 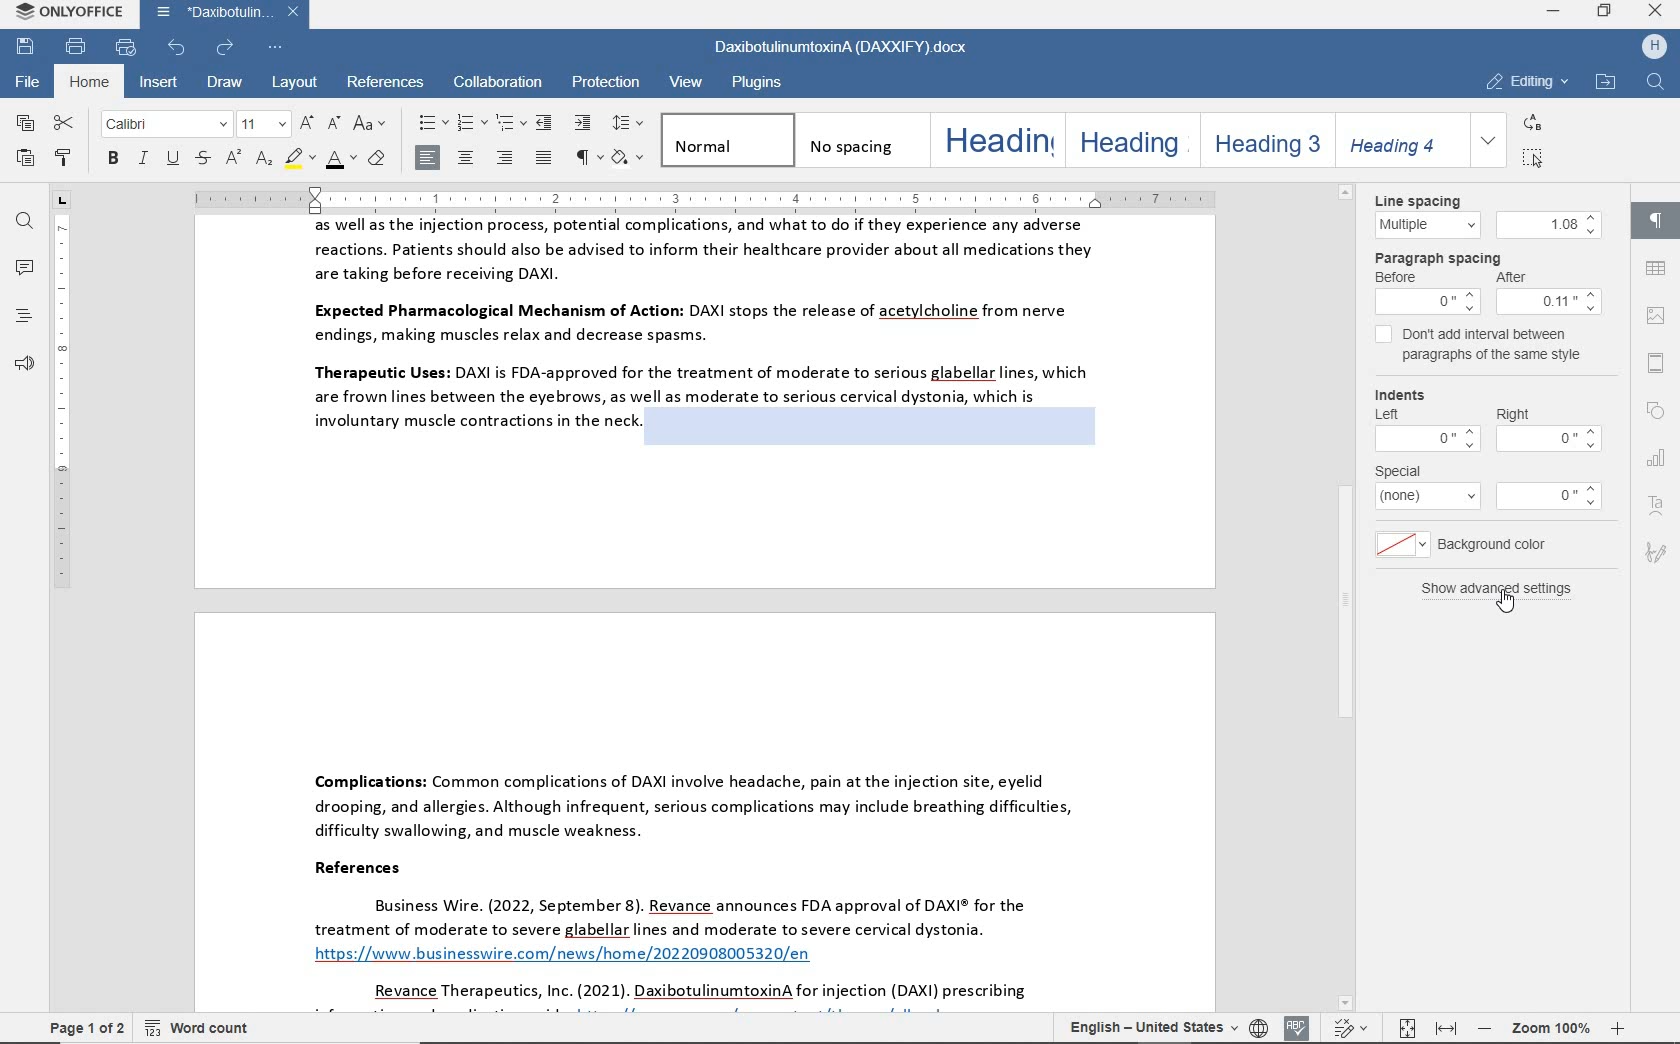 I want to click on layout, so click(x=293, y=83).